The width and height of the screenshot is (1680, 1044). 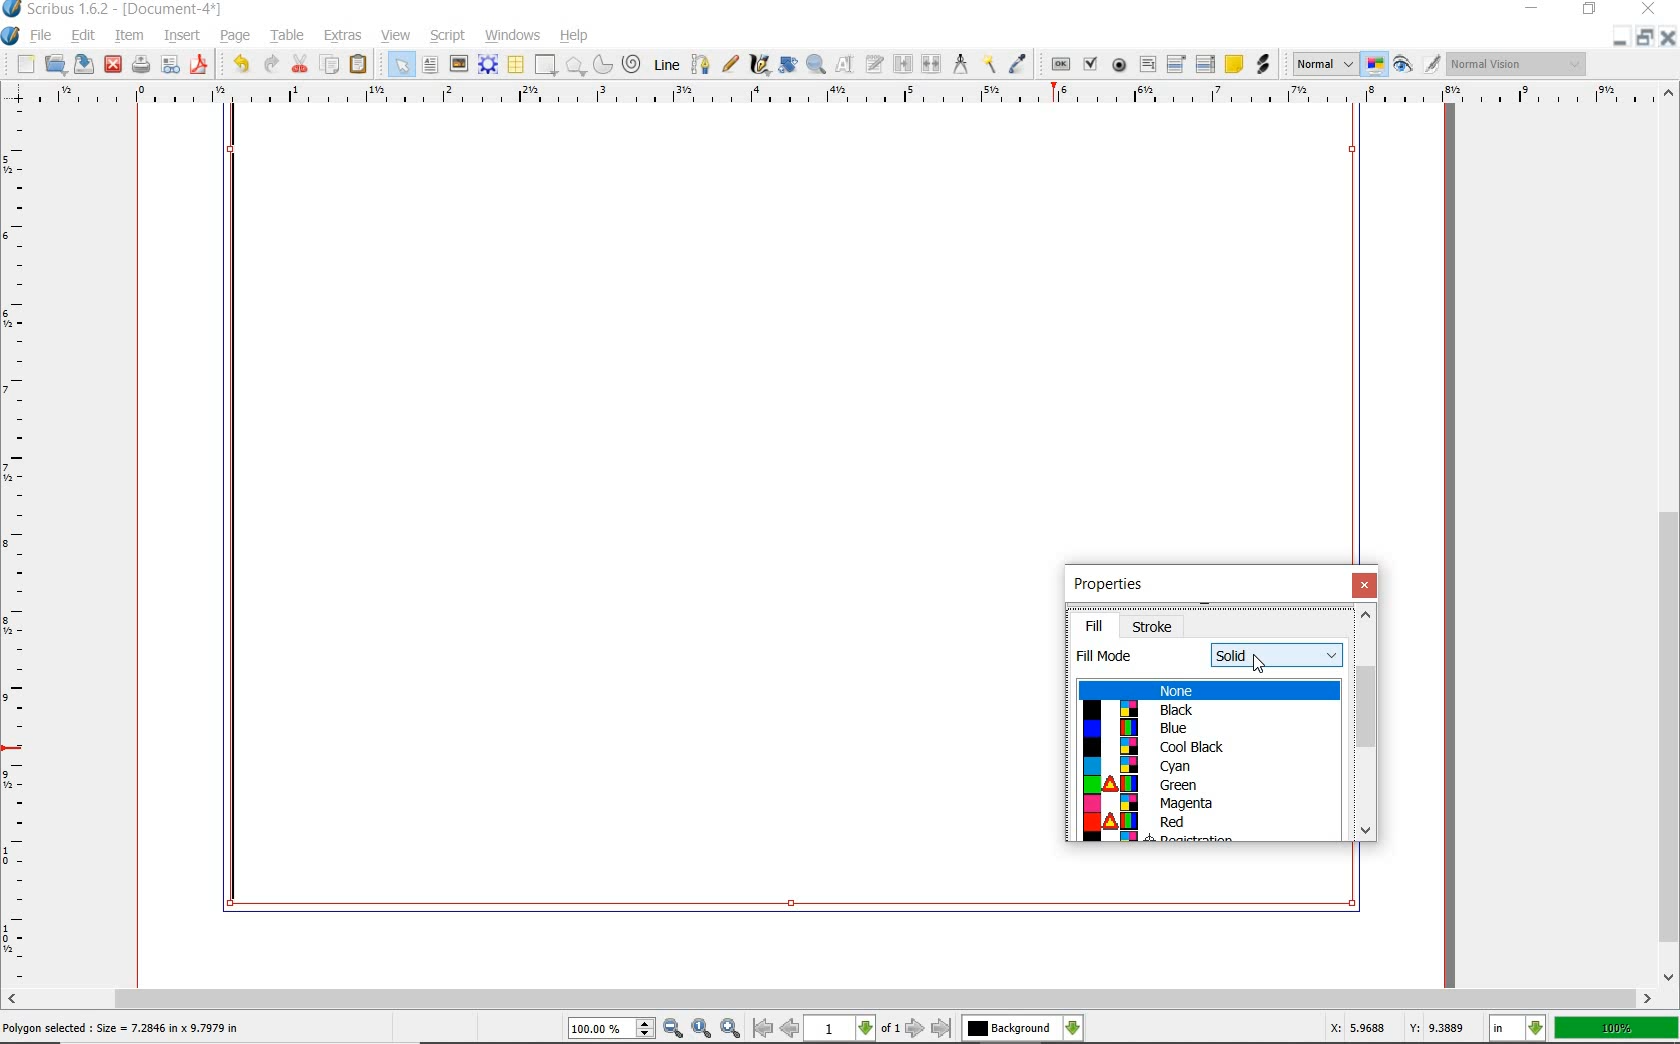 What do you see at coordinates (1365, 586) in the screenshot?
I see `close` at bounding box center [1365, 586].